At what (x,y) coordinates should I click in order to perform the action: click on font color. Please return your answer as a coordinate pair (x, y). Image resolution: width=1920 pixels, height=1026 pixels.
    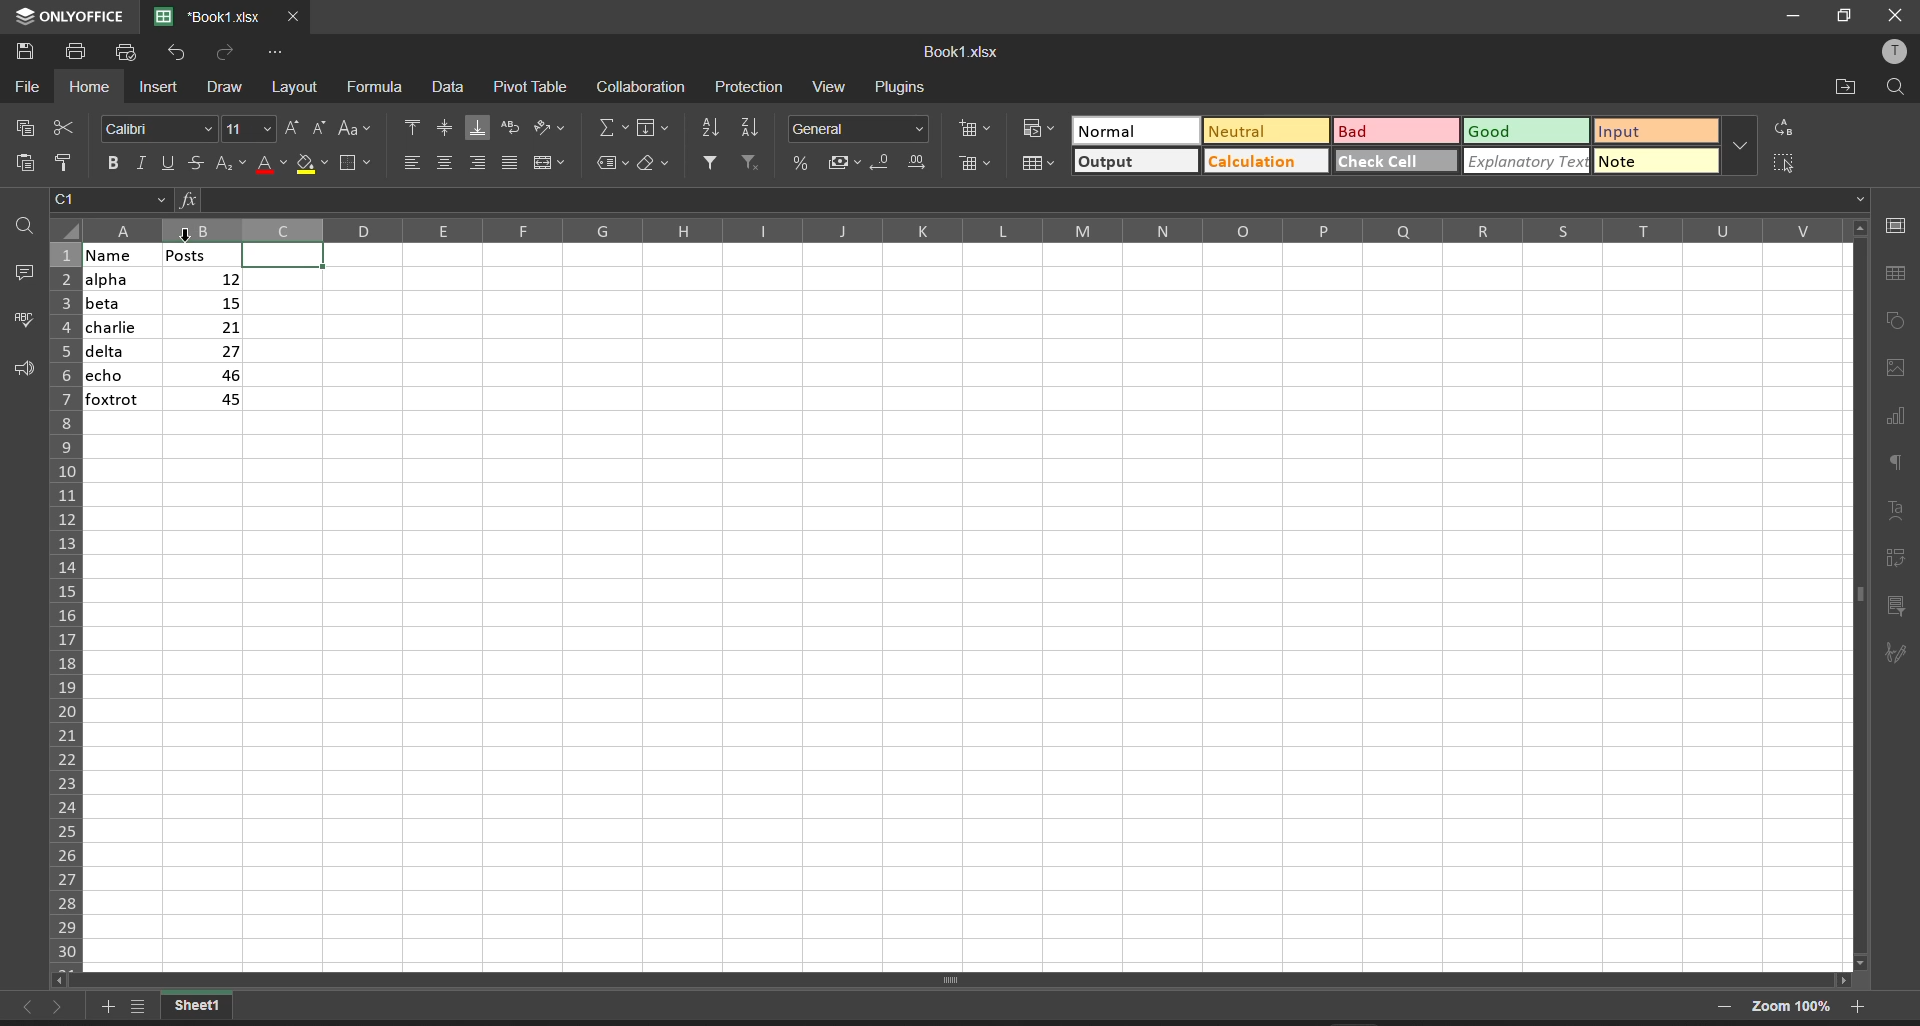
    Looking at the image, I should click on (268, 166).